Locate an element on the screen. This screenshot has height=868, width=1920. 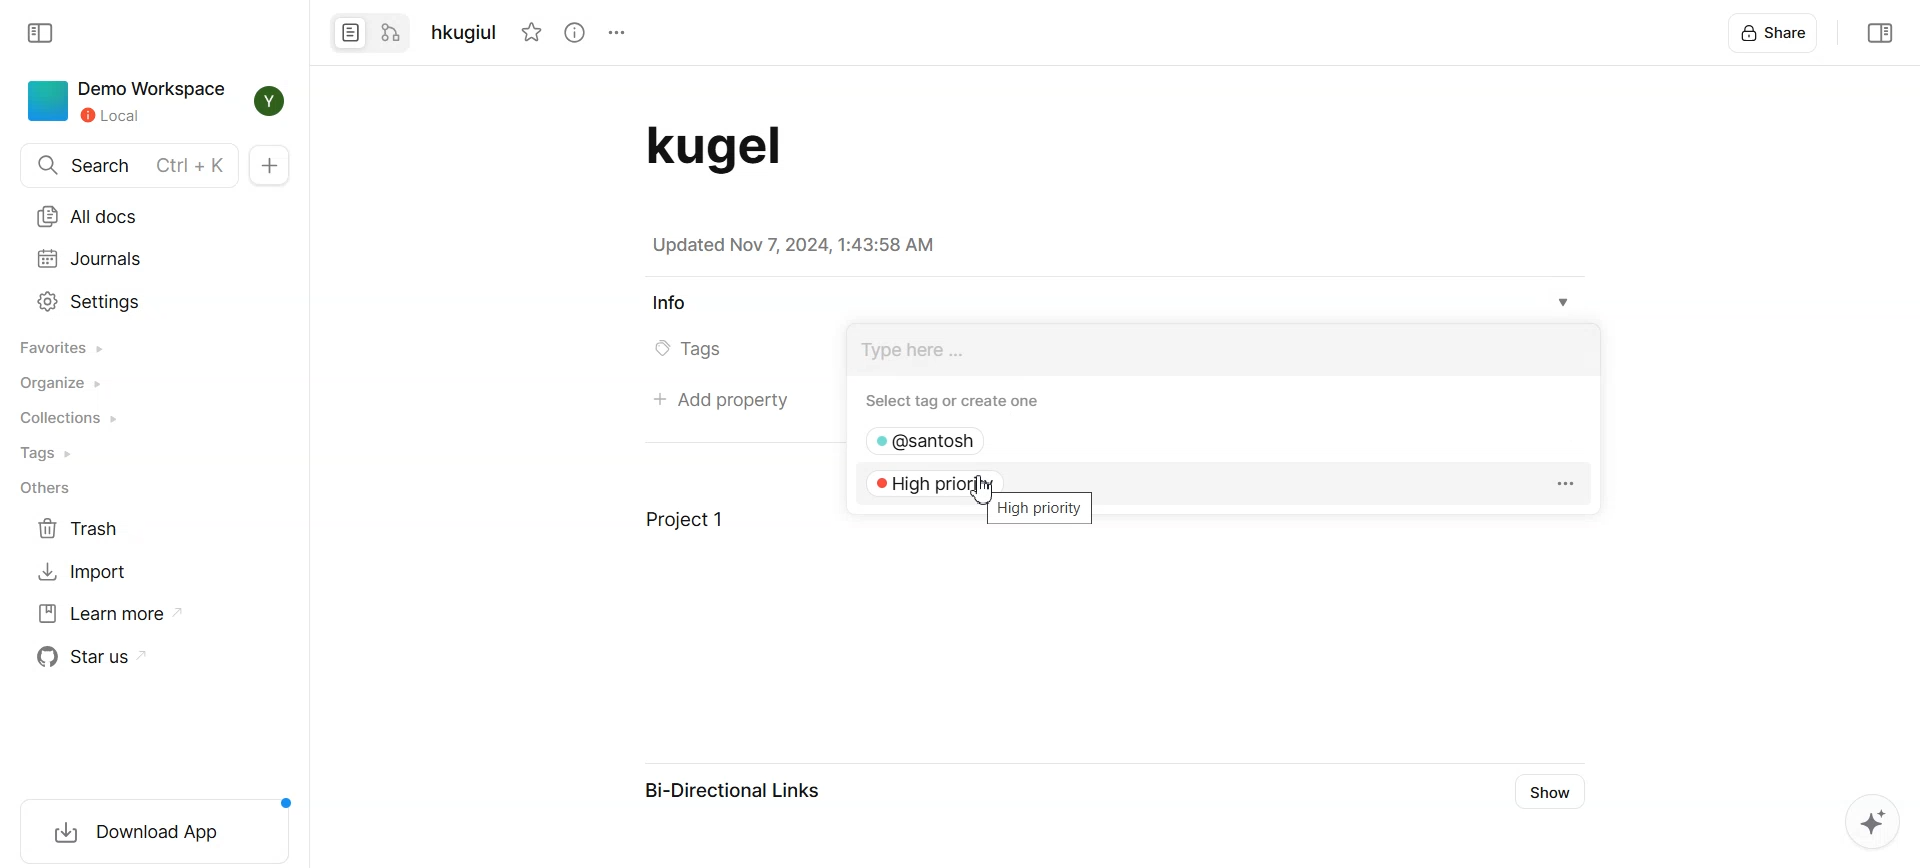
Cursor is located at coordinates (984, 492).